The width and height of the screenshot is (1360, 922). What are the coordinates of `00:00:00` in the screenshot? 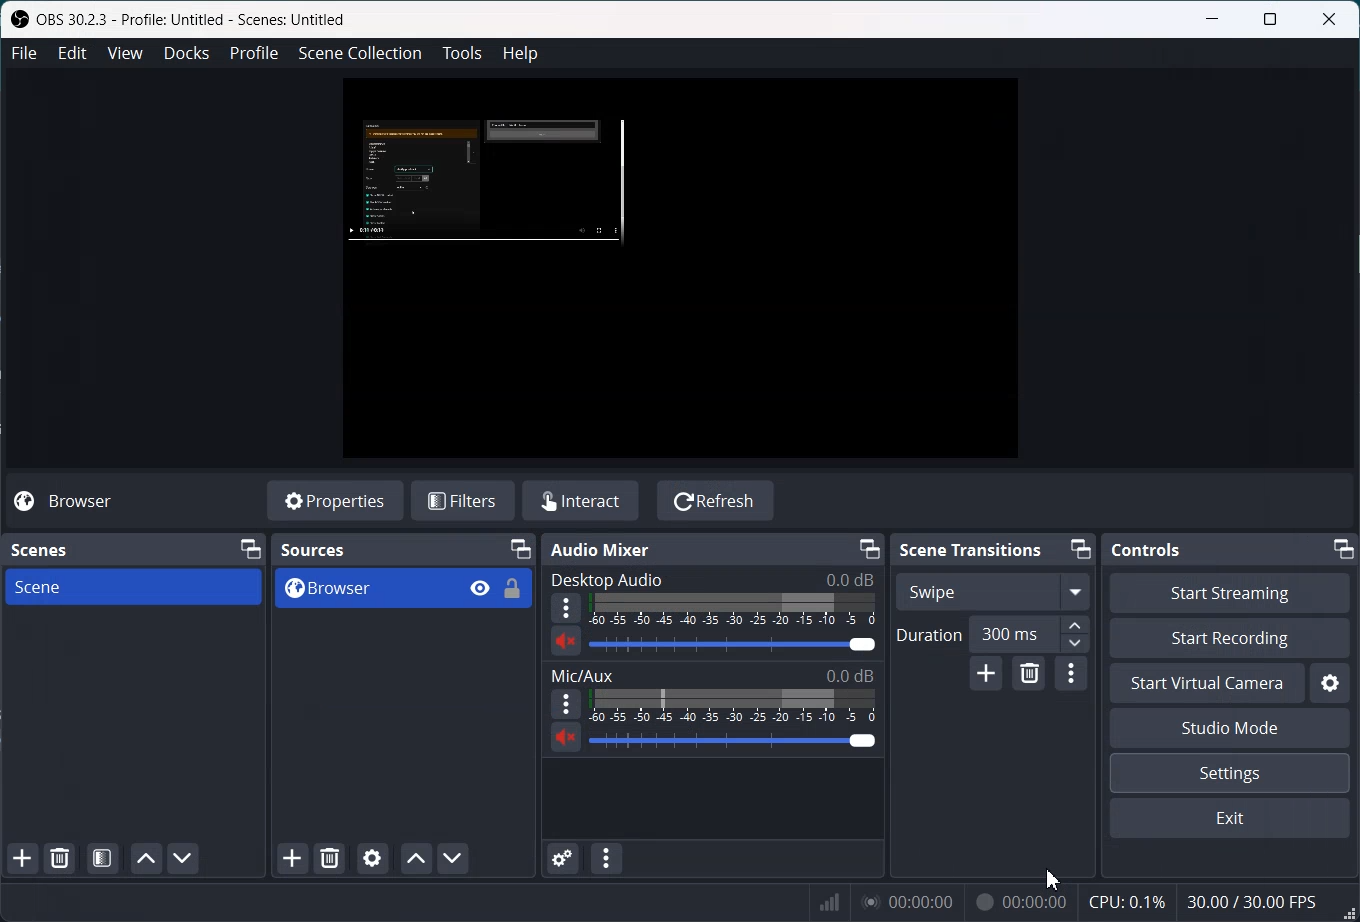 It's located at (1020, 900).